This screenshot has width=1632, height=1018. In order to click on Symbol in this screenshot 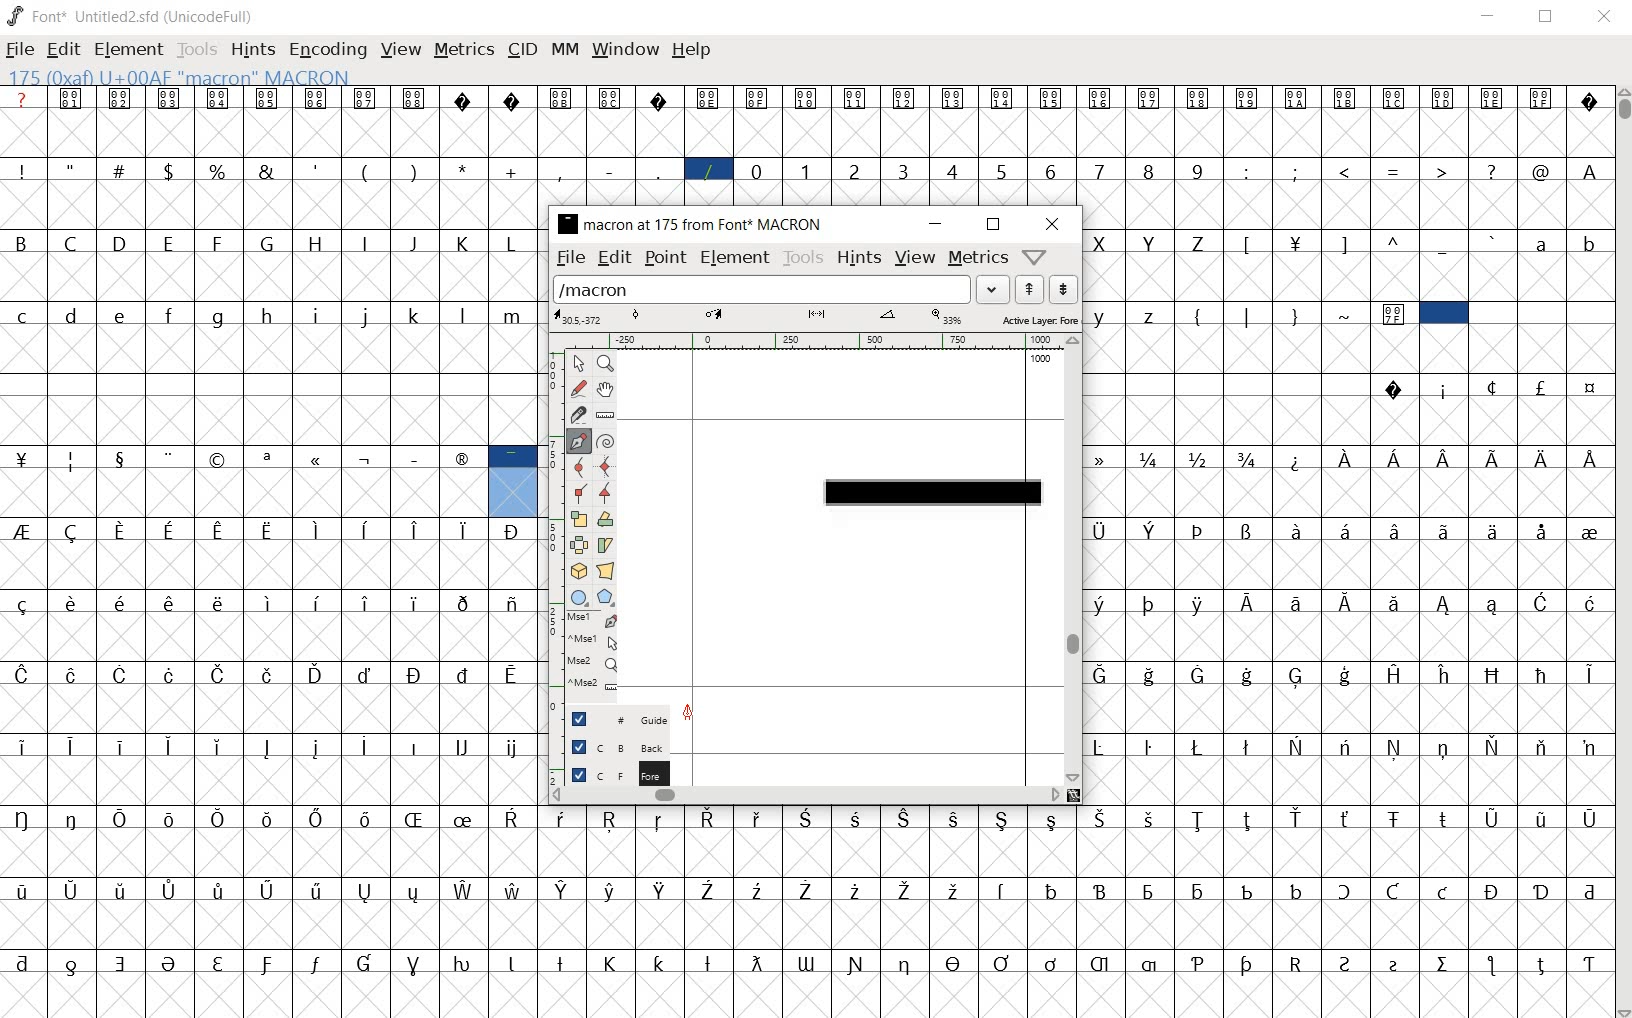, I will do `click(1102, 673)`.